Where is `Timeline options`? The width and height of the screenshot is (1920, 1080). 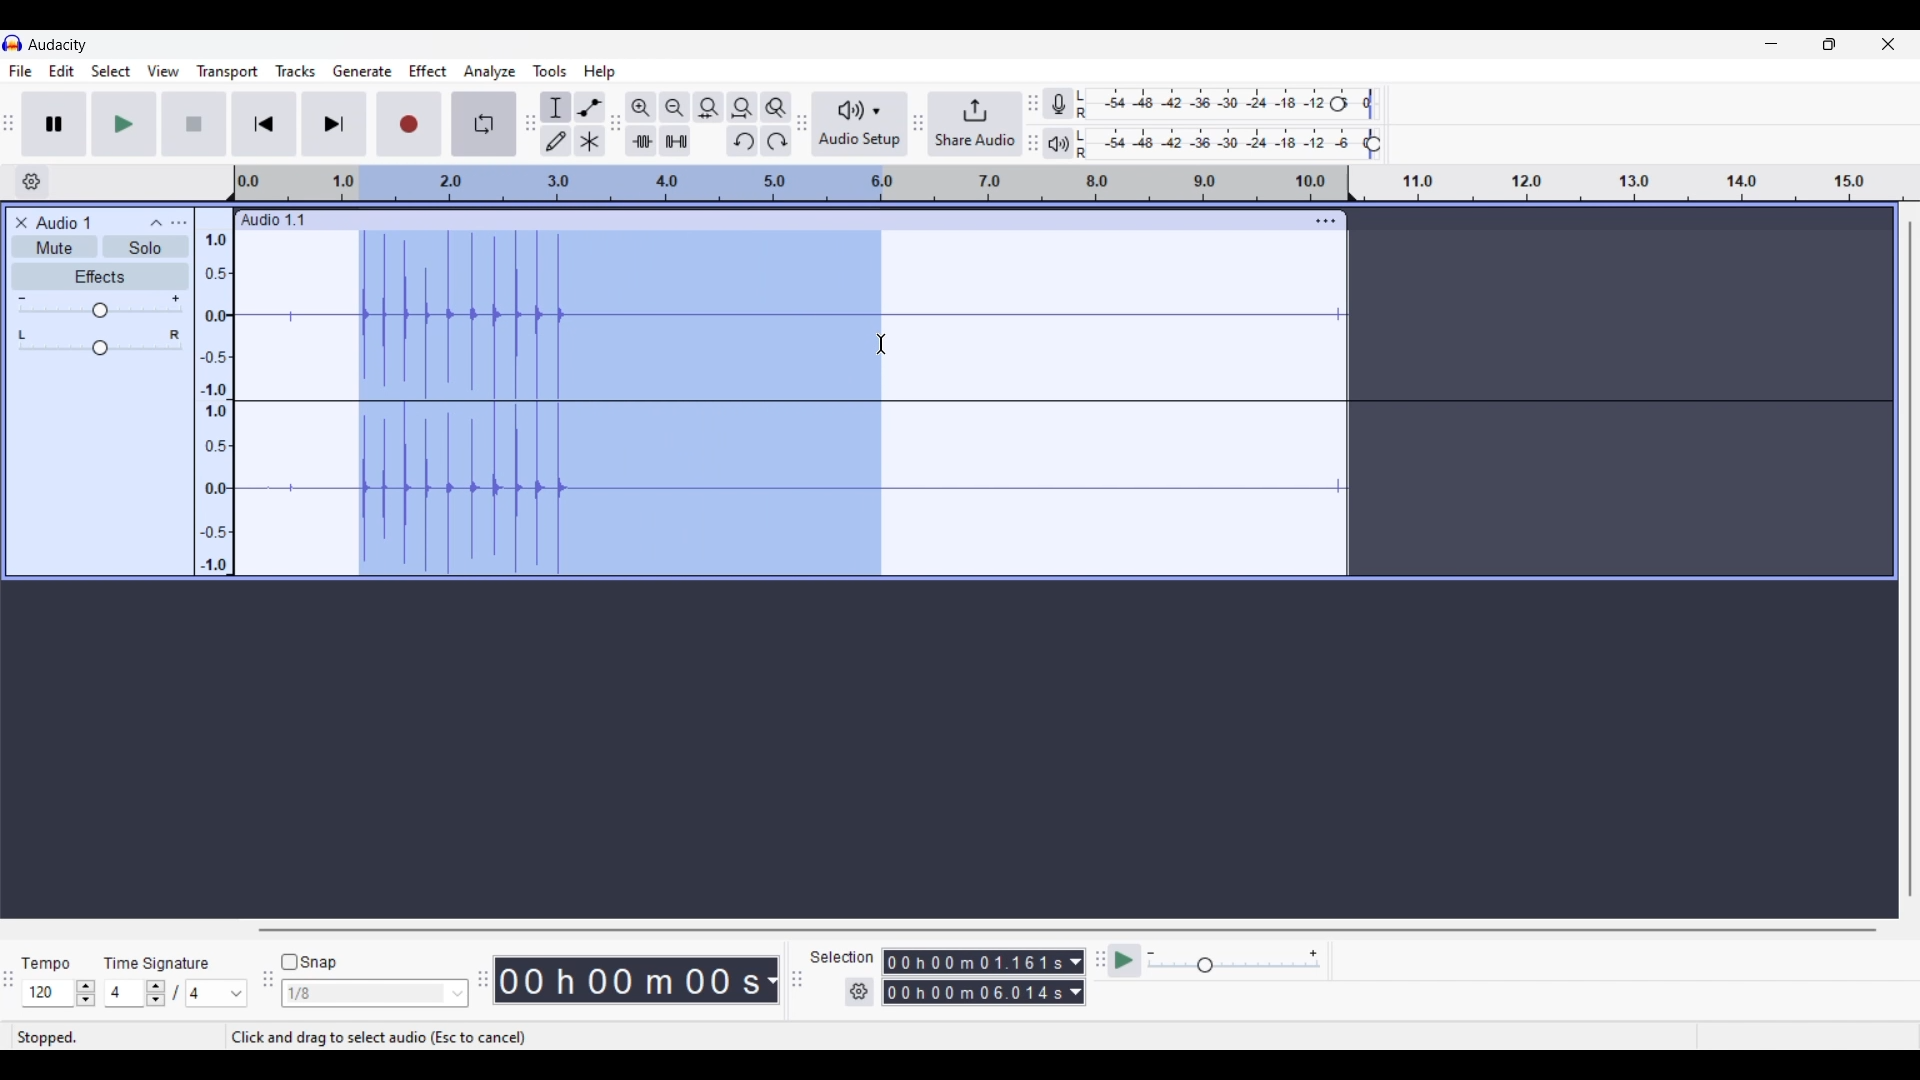
Timeline options is located at coordinates (32, 182).